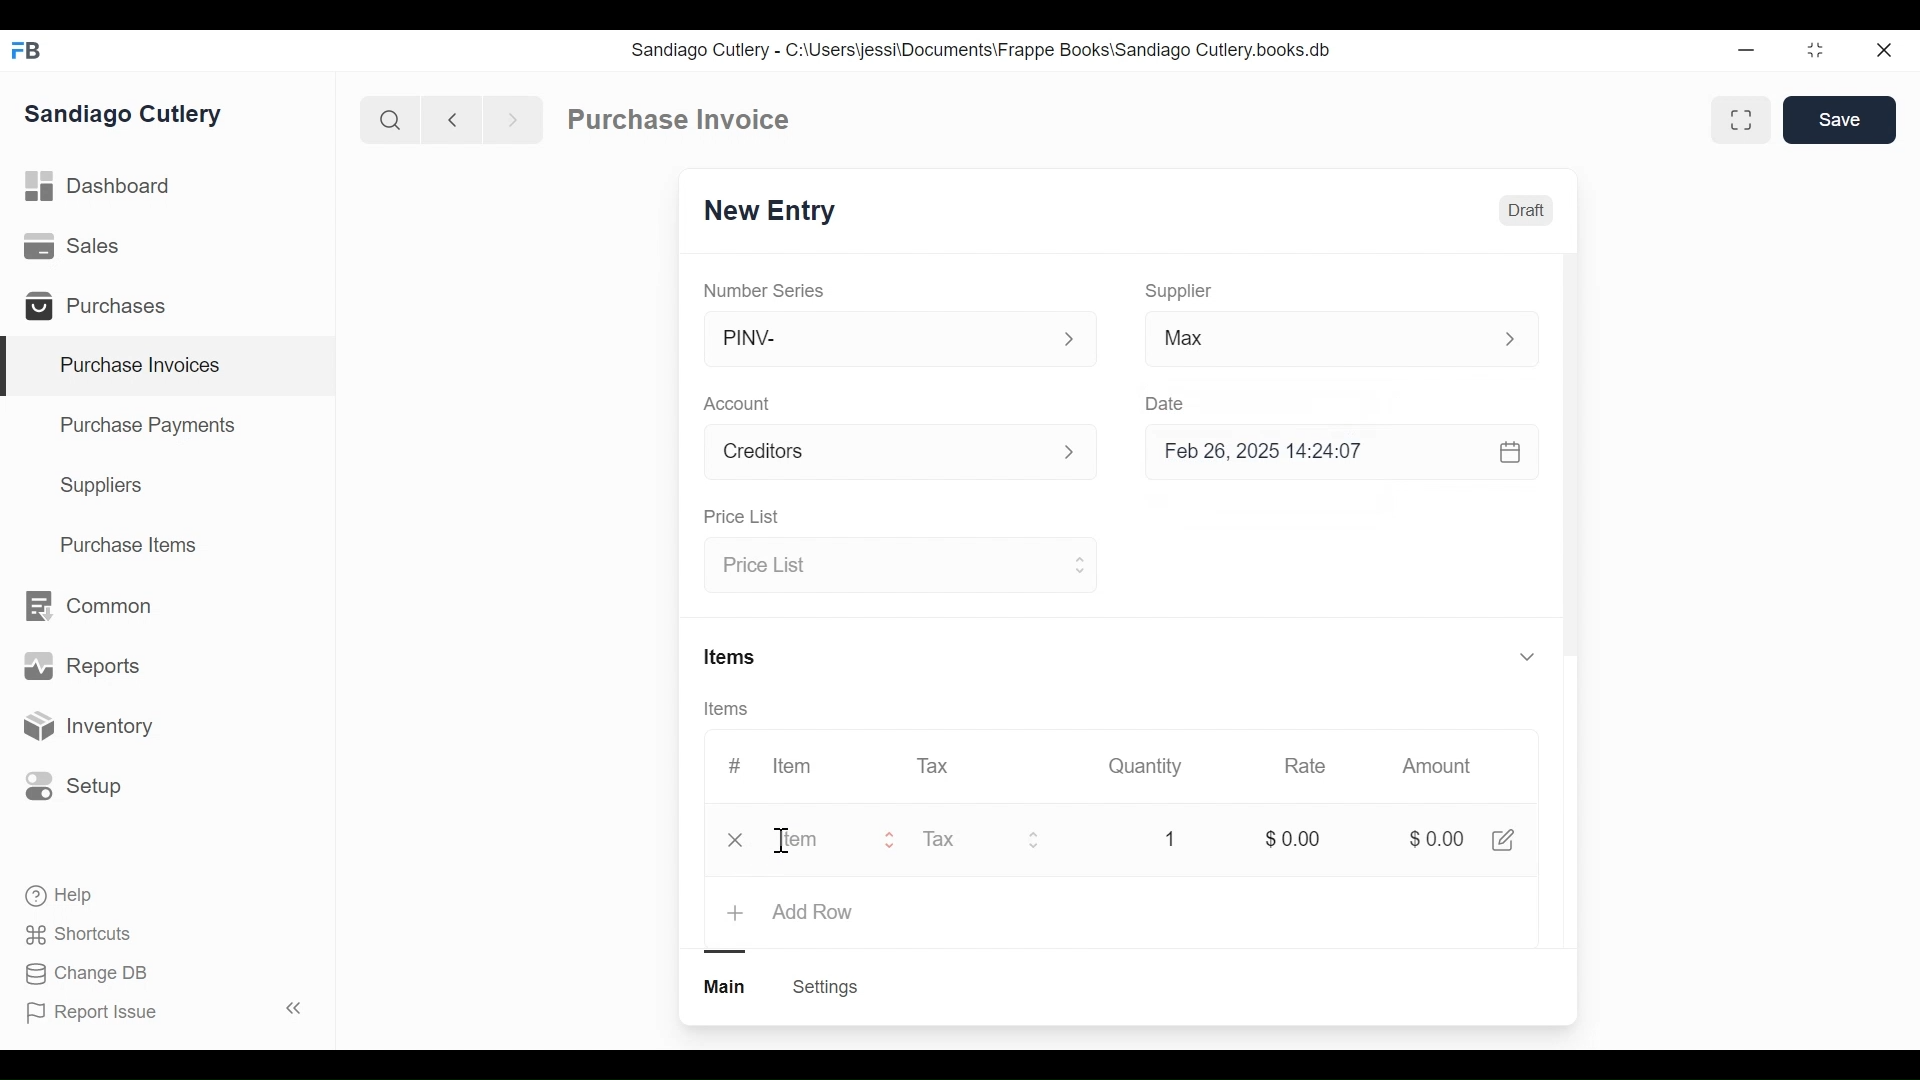  What do you see at coordinates (126, 116) in the screenshot?
I see `Sandiago Cutlery` at bounding box center [126, 116].